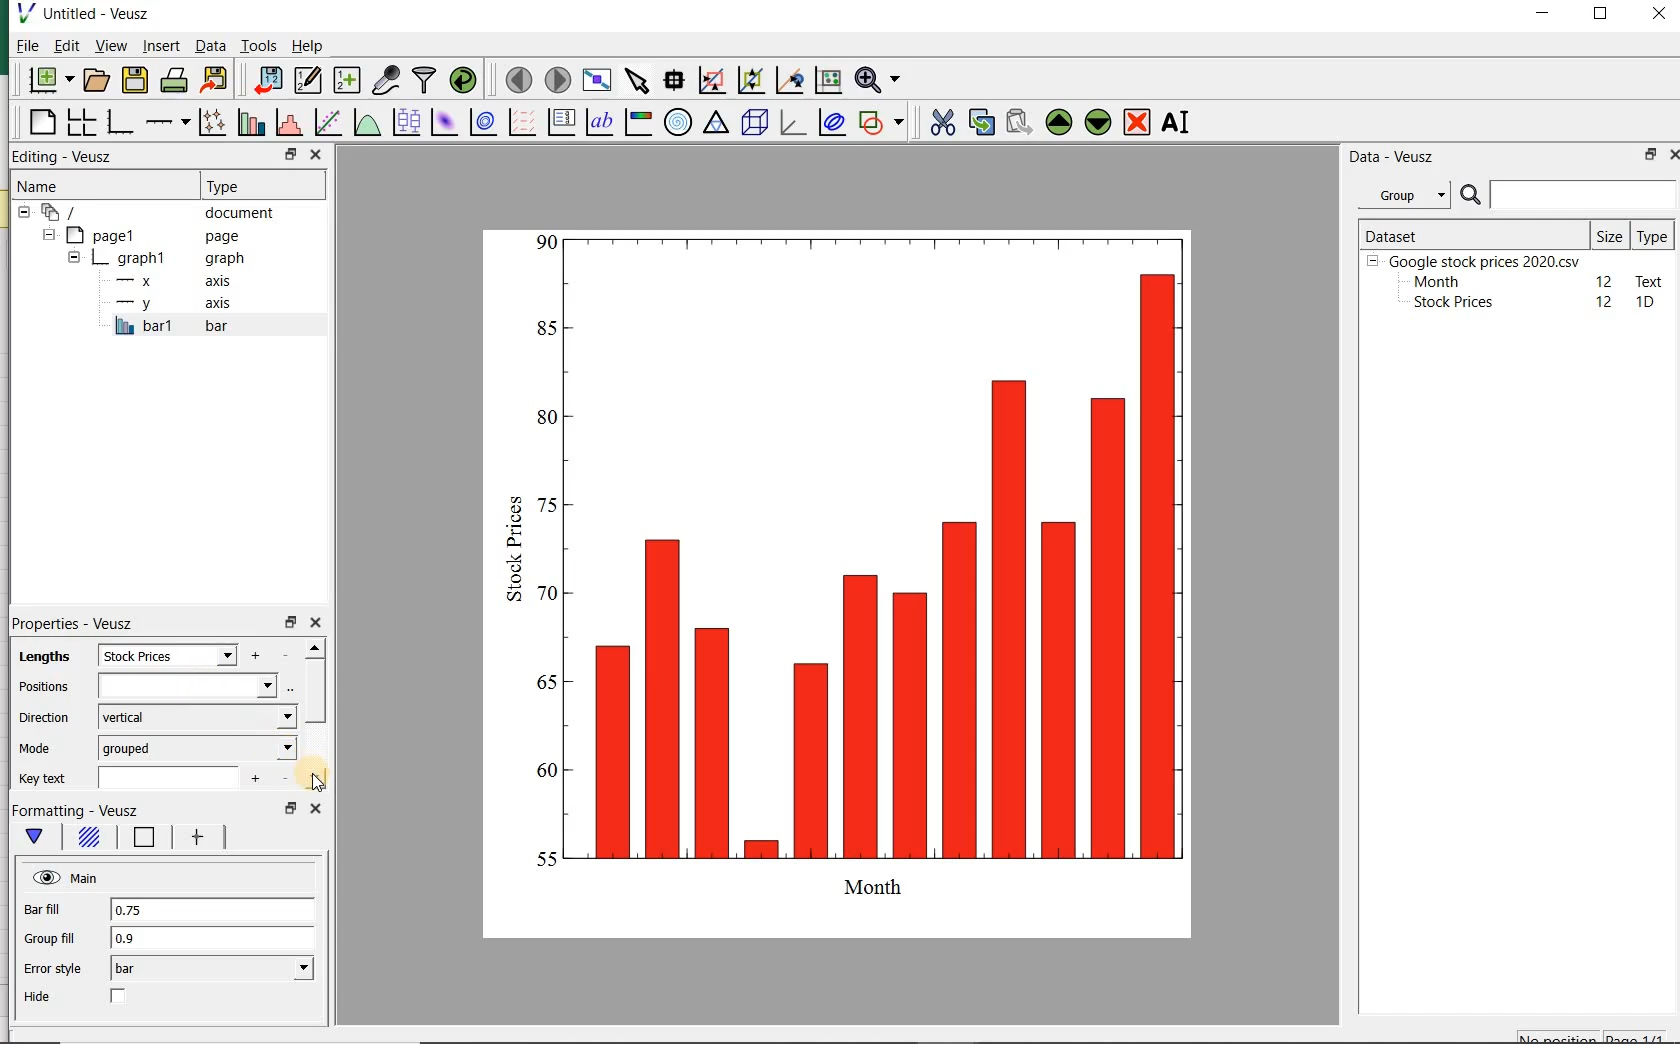  Describe the element at coordinates (289, 623) in the screenshot. I see `restore` at that location.